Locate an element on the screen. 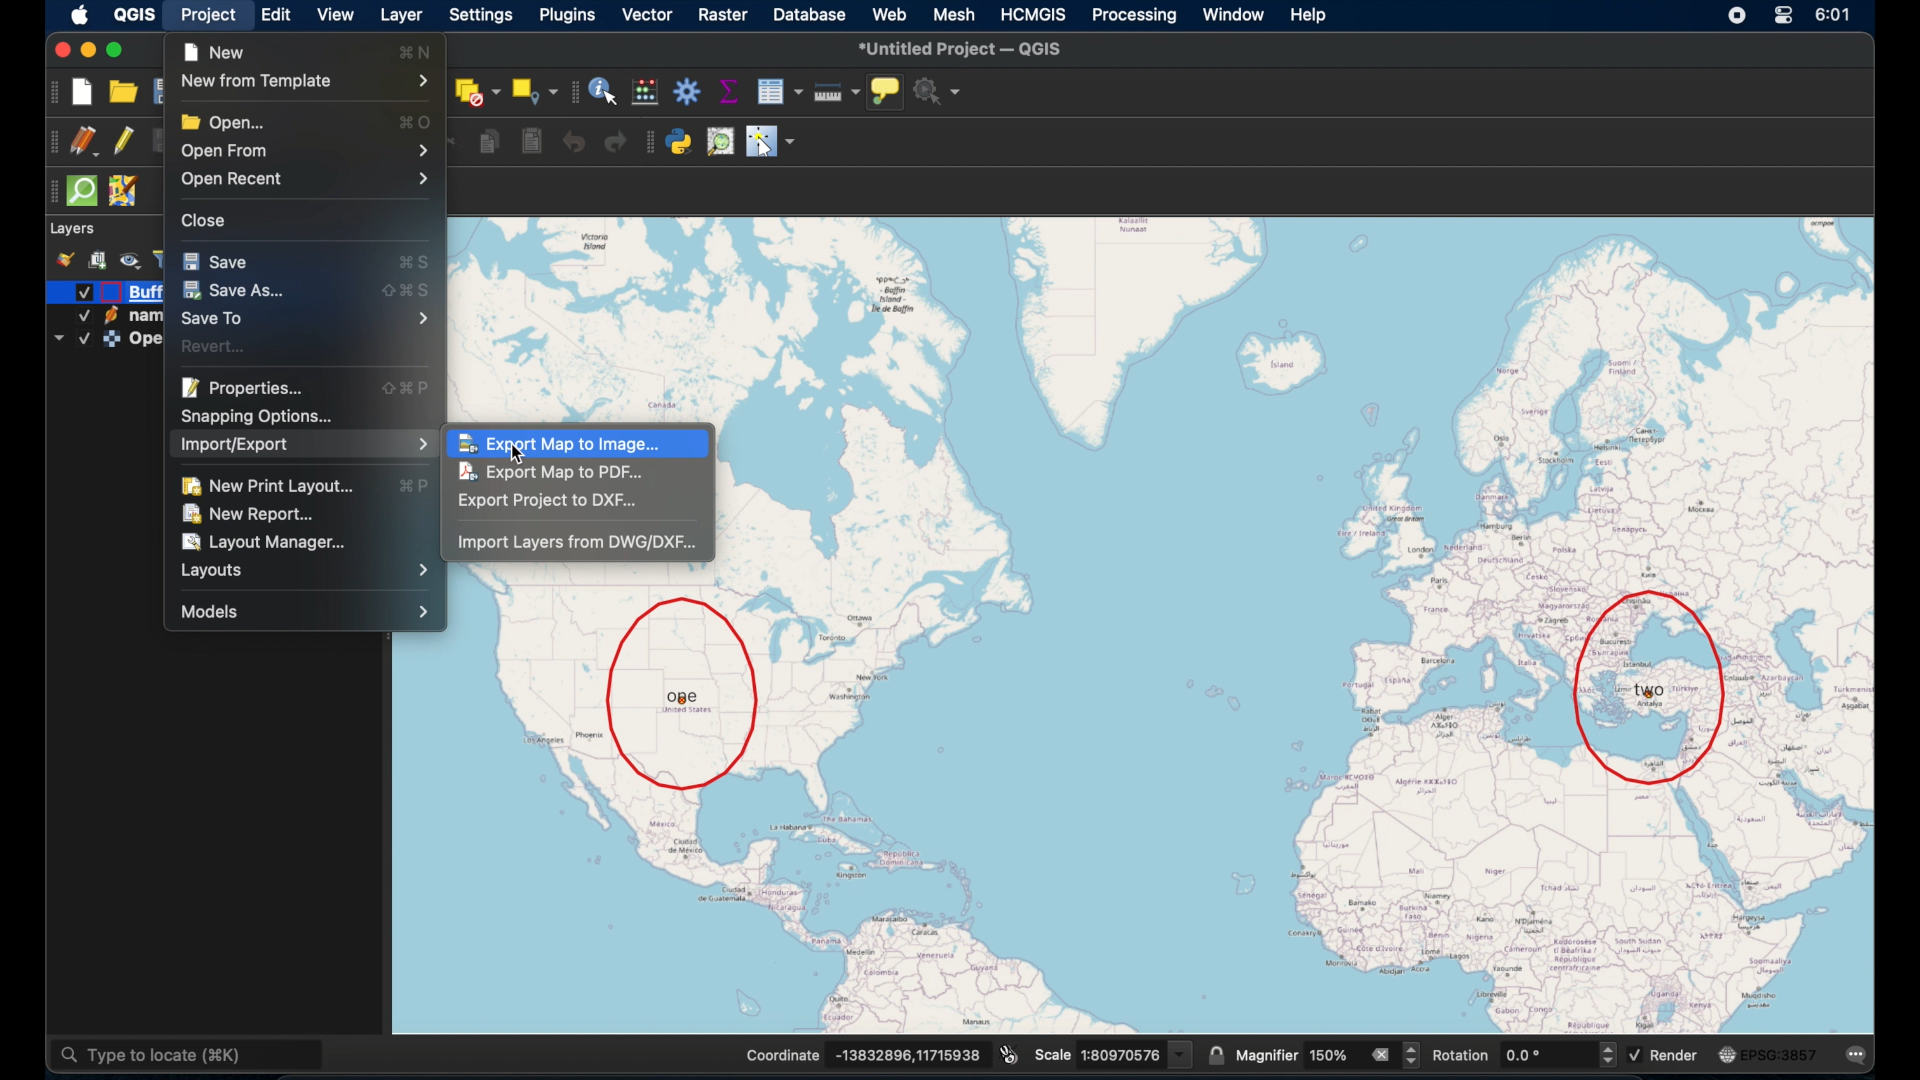  models  is located at coordinates (305, 612).